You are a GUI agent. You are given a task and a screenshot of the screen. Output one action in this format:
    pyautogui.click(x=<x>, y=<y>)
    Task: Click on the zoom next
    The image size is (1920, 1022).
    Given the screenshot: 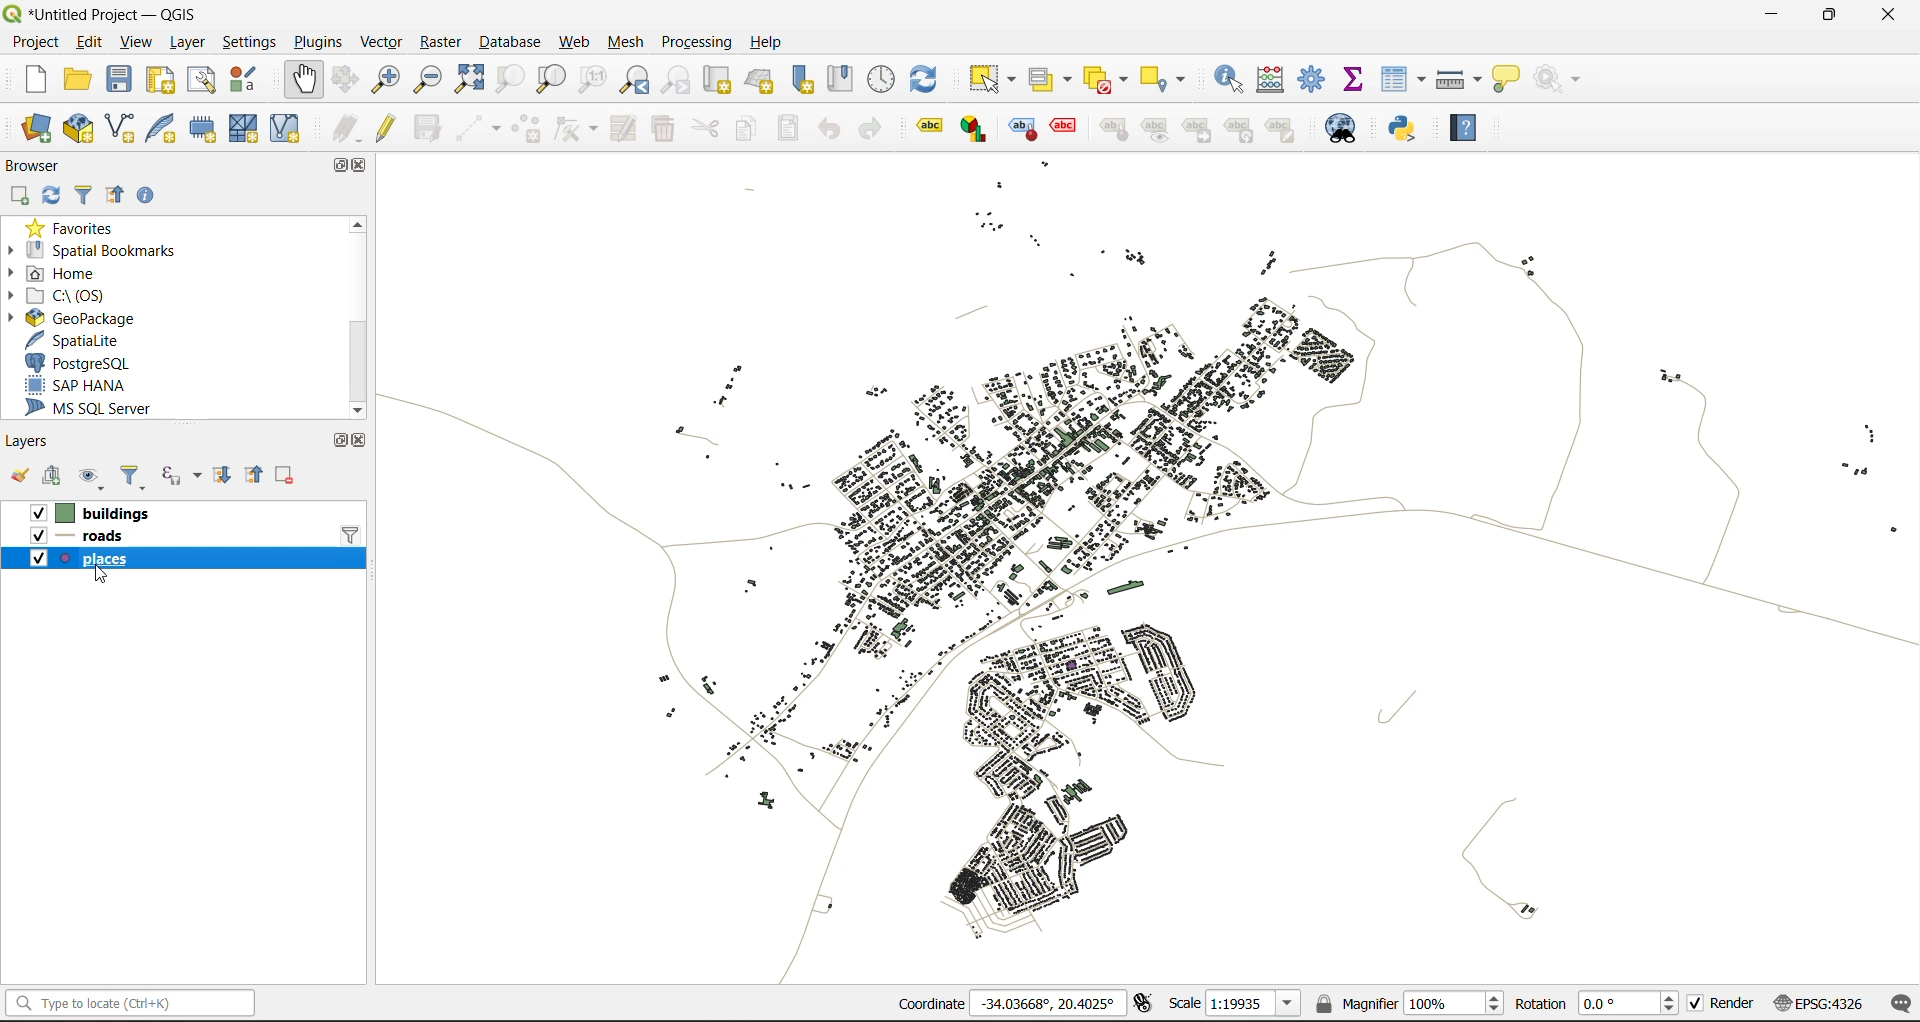 What is the action you would take?
    pyautogui.click(x=674, y=80)
    